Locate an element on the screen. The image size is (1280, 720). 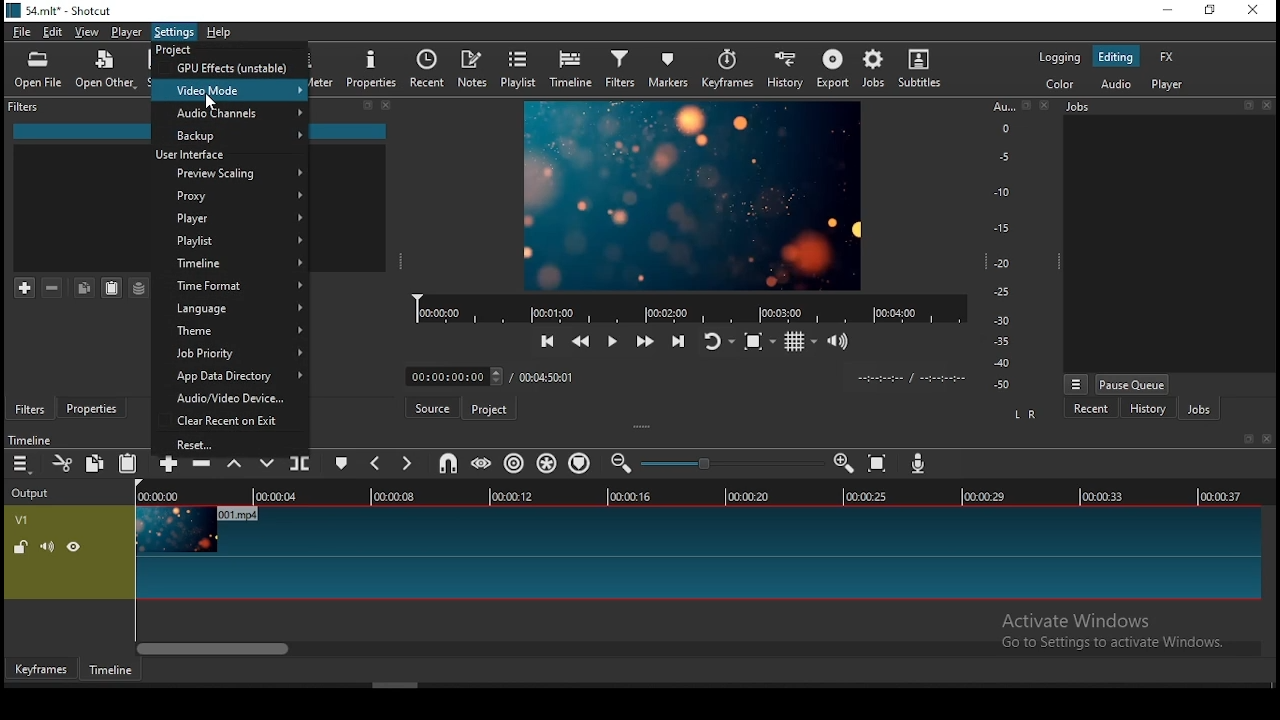
backup is located at coordinates (229, 135).